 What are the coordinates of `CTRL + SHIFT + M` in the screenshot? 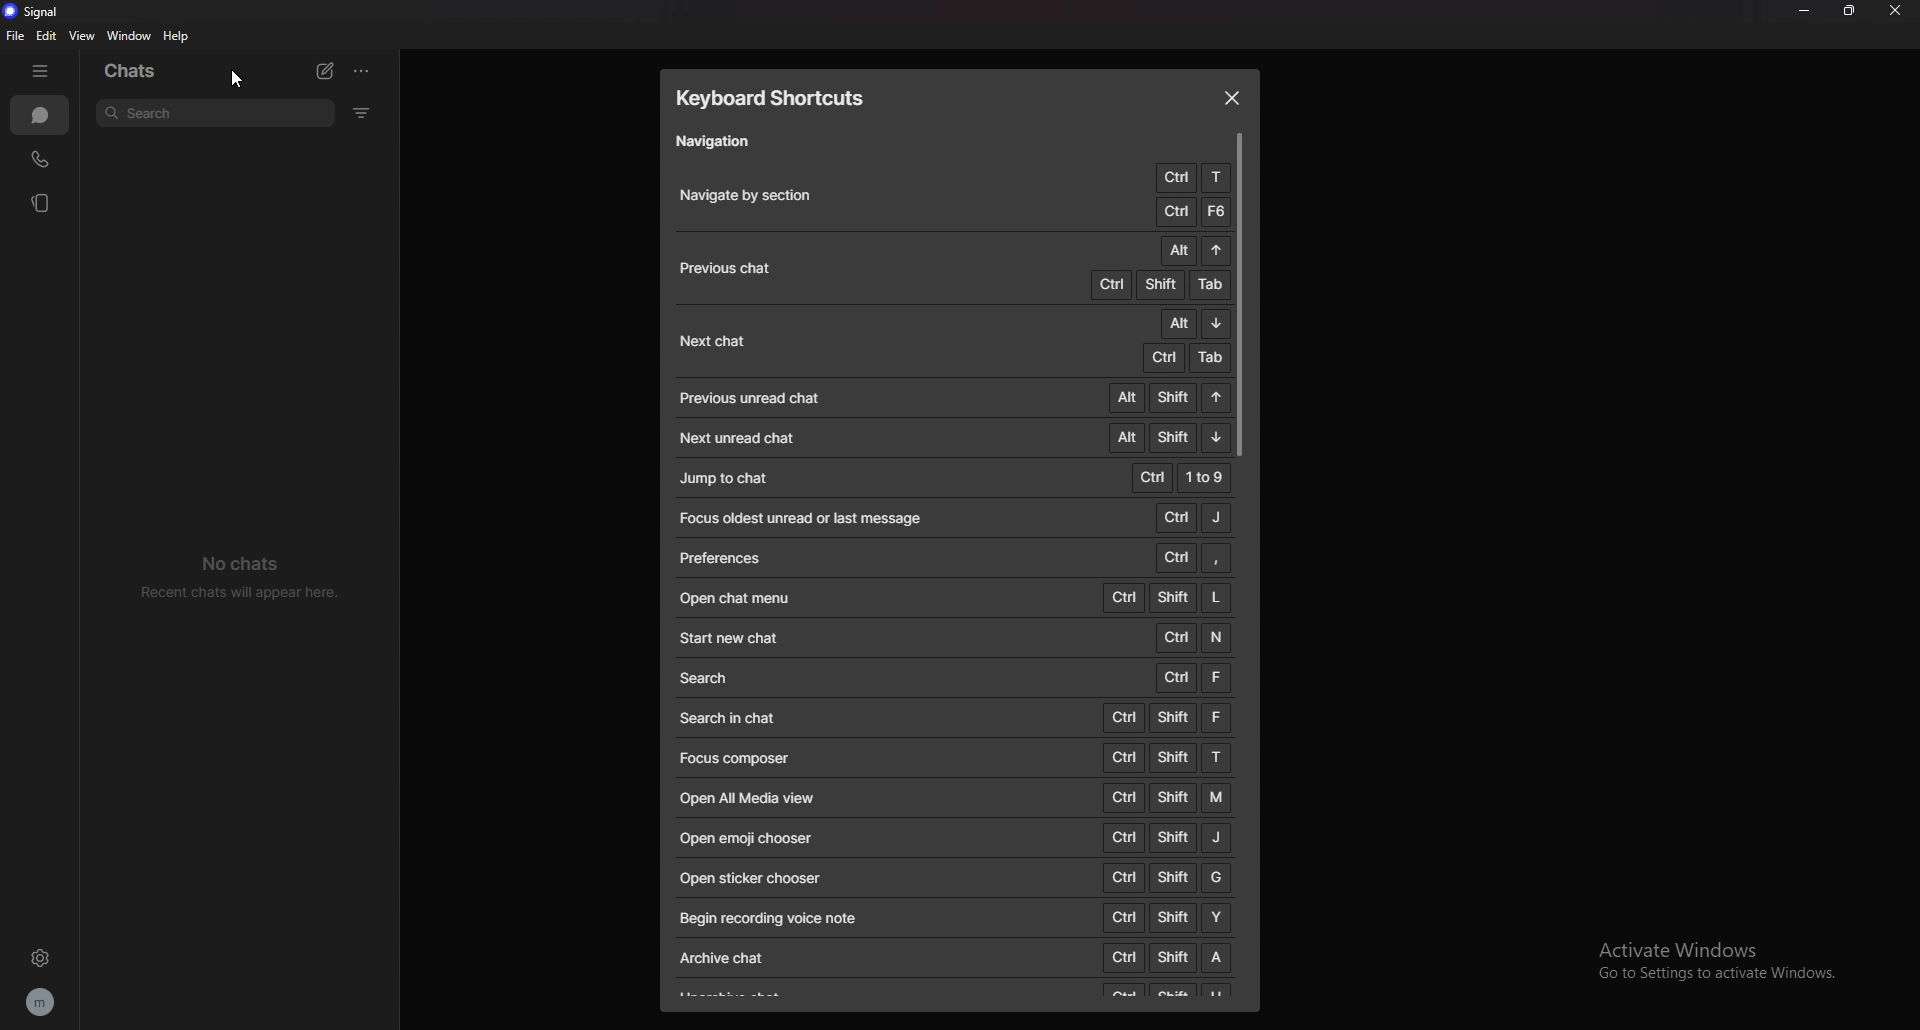 It's located at (1165, 796).